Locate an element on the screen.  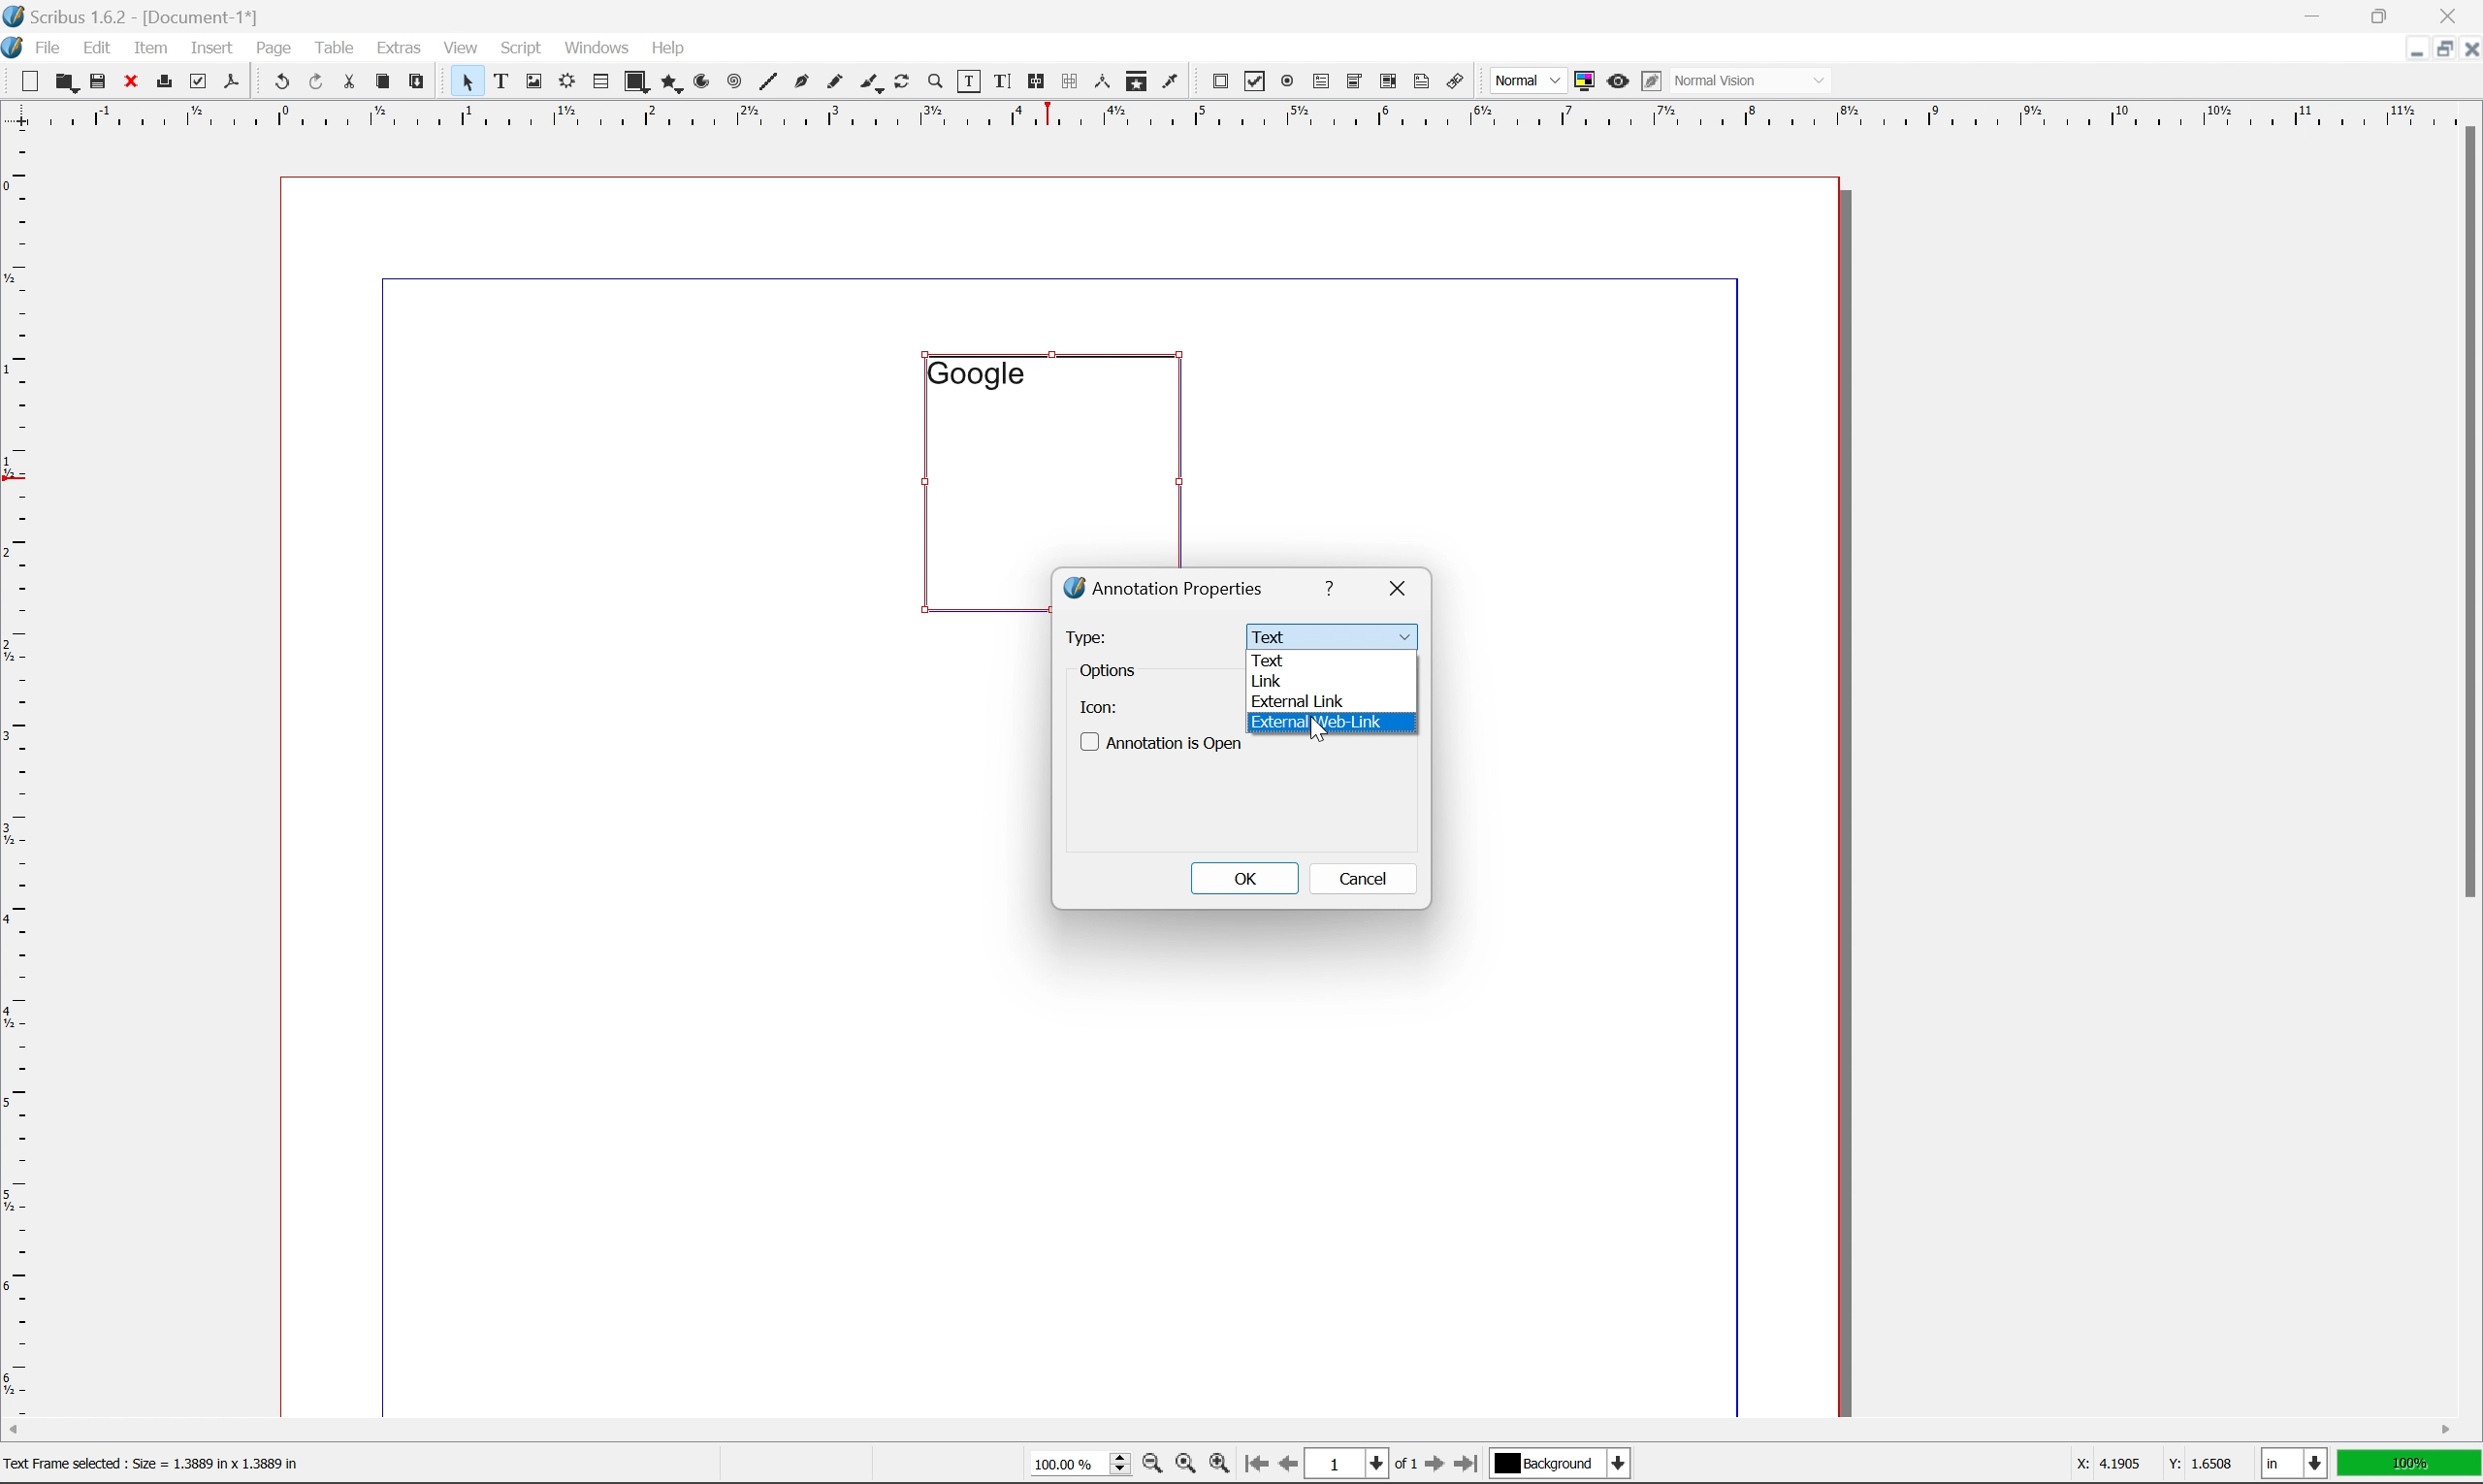
calligraphy line is located at coordinates (871, 80).